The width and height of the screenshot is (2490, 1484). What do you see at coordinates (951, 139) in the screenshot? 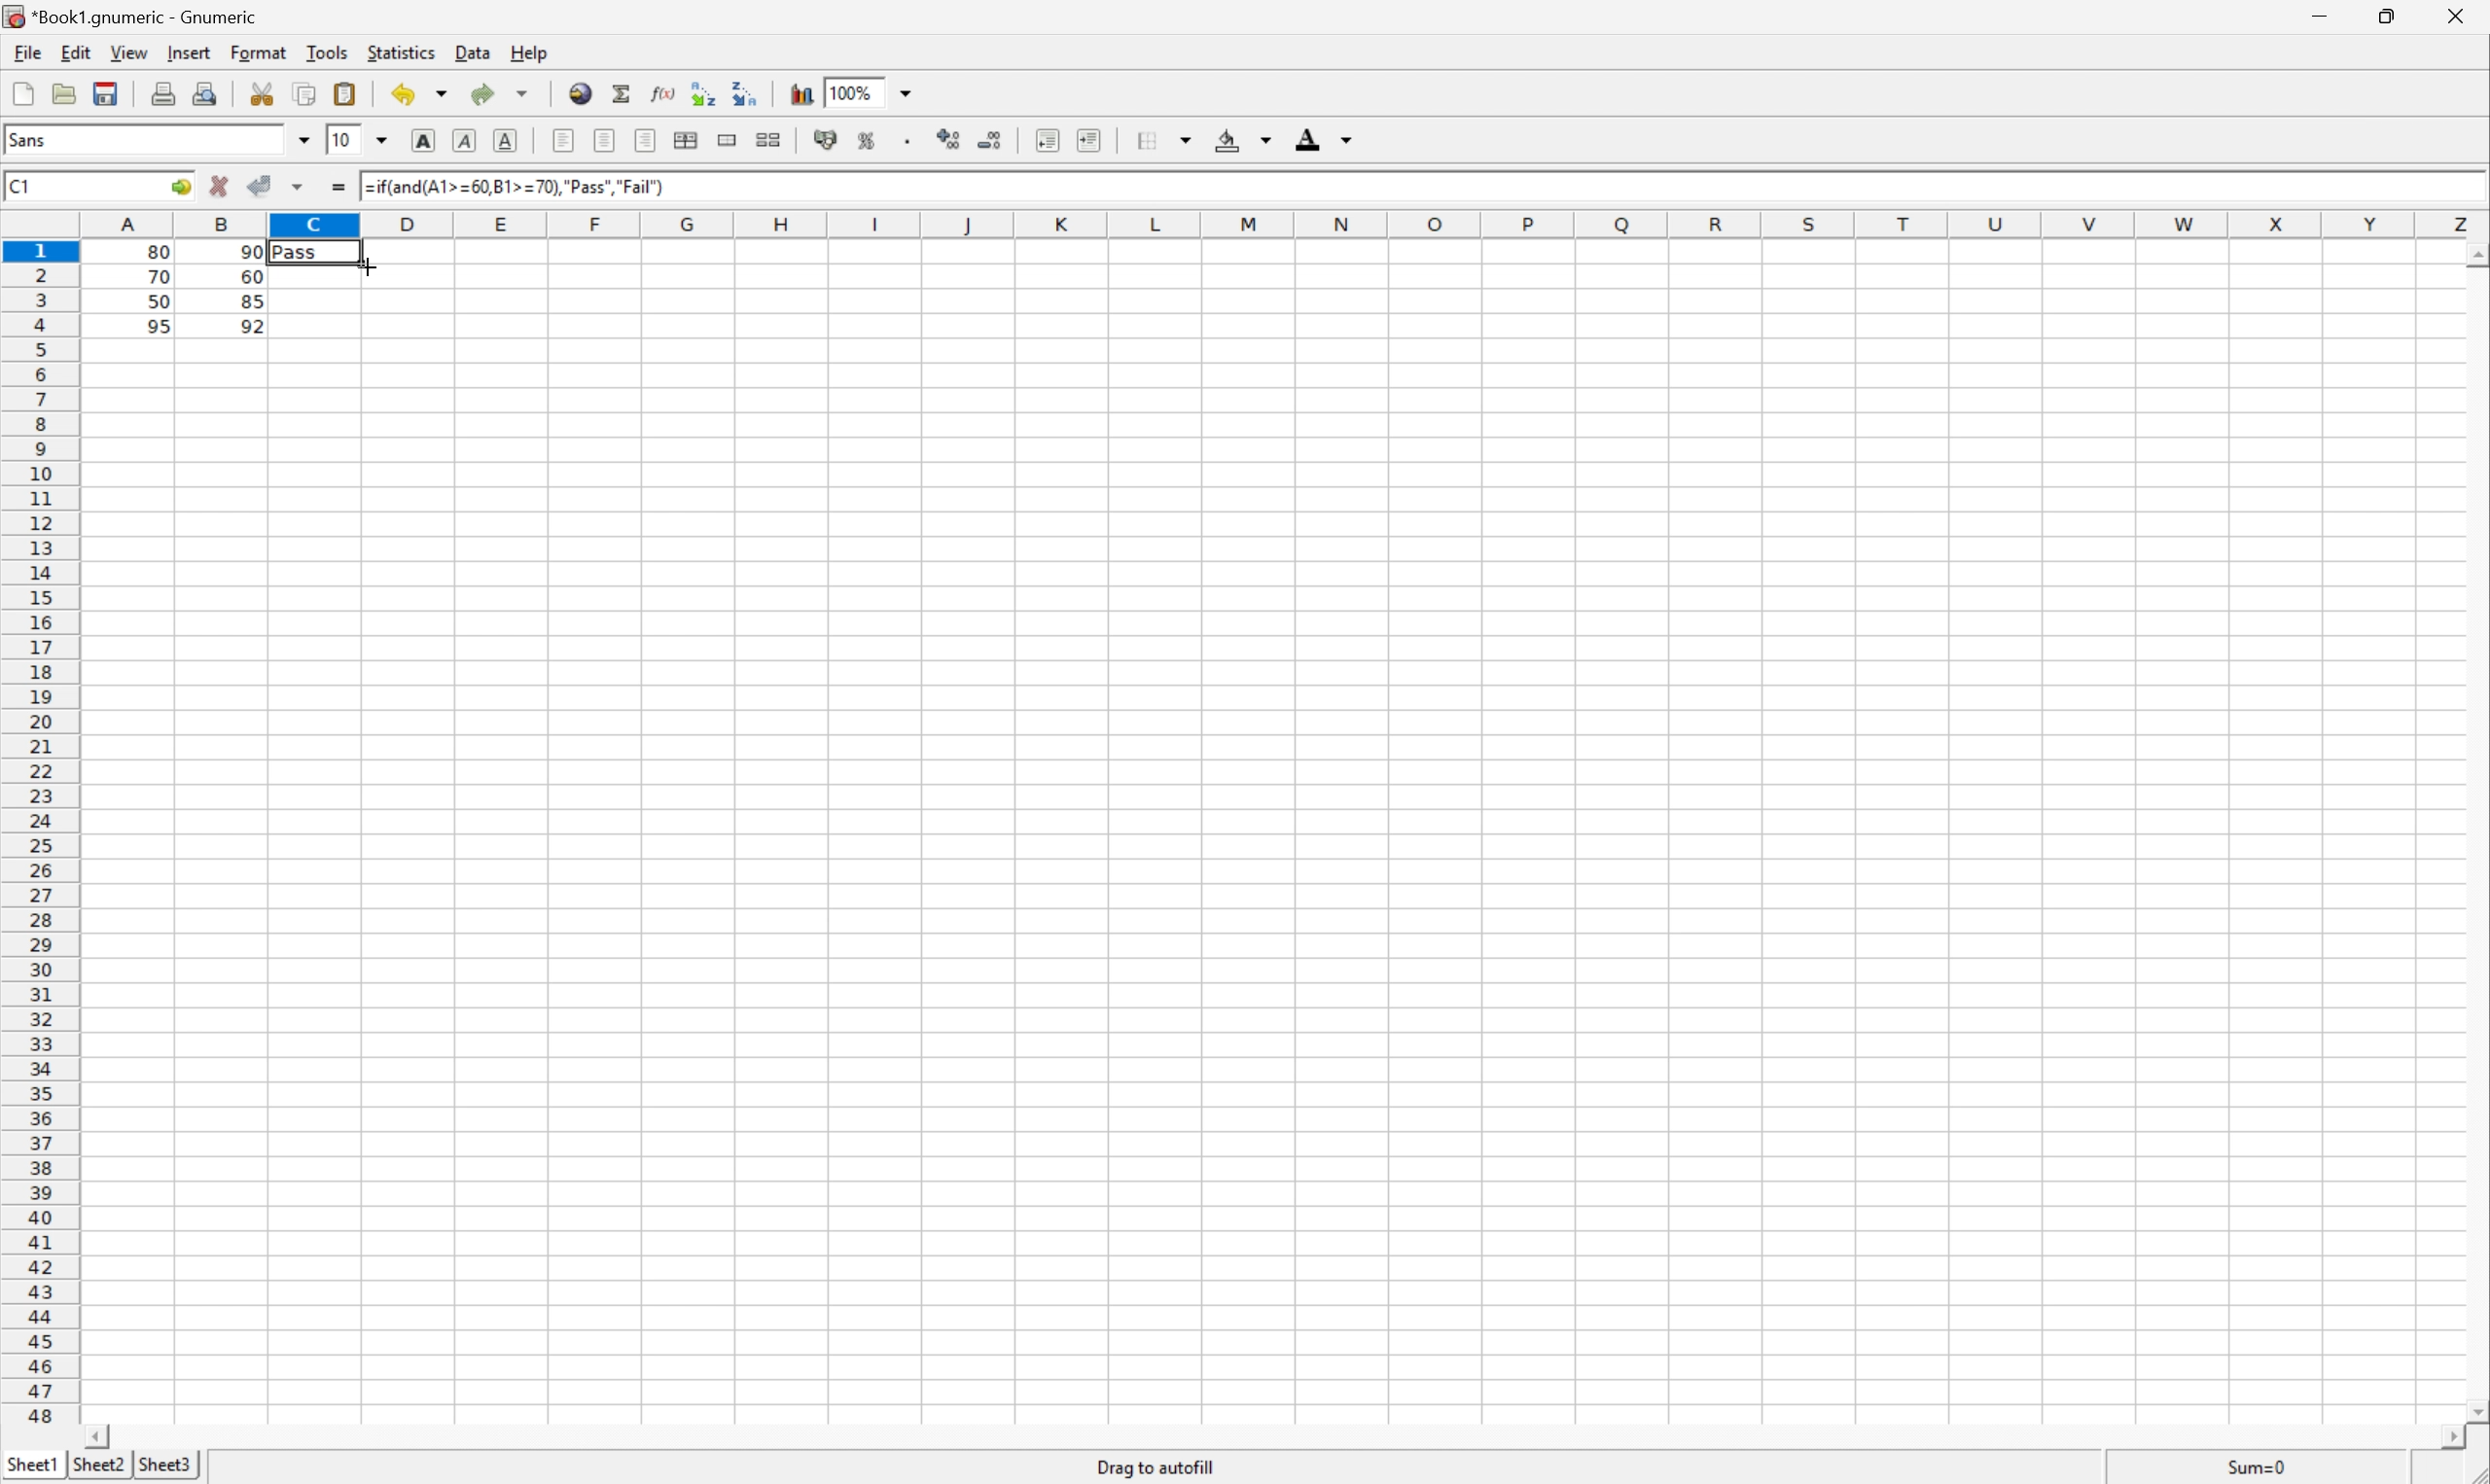
I see `Increase the number of decimals displayed` at bounding box center [951, 139].